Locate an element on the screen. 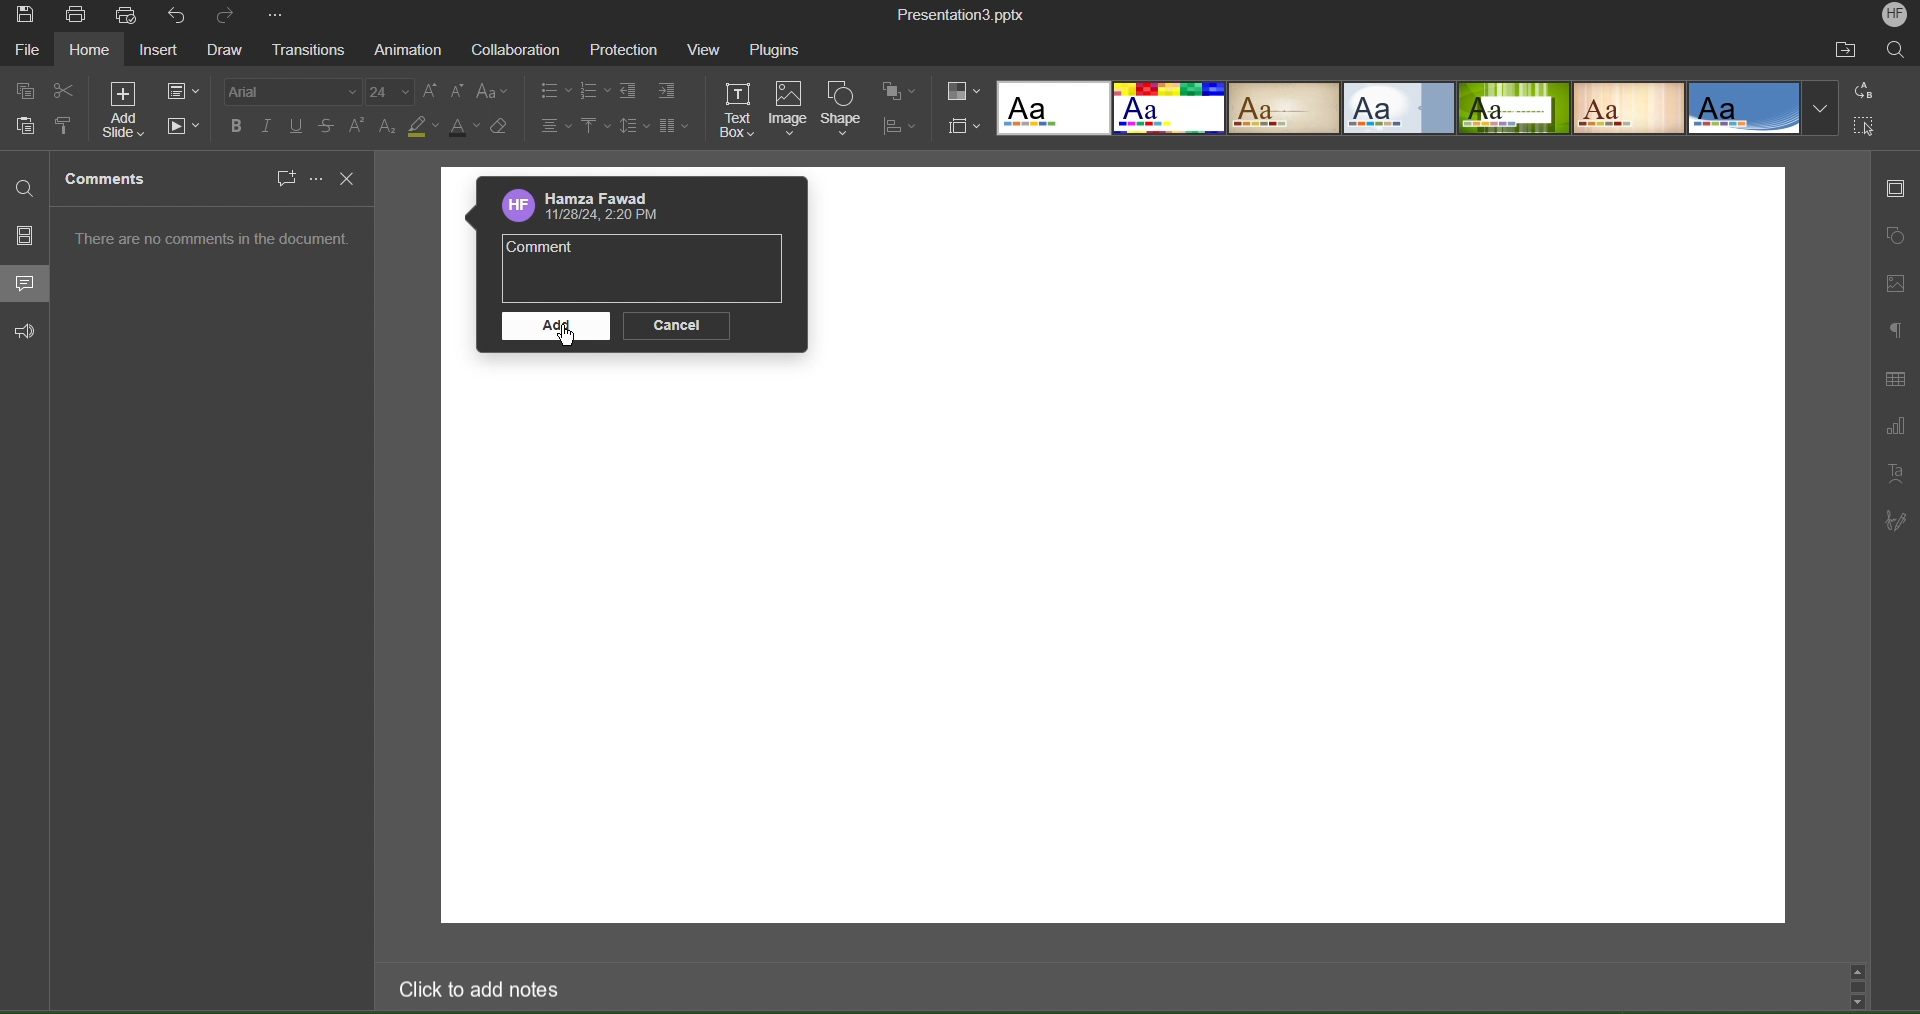 Image resolution: width=1920 pixels, height=1014 pixels. Shape Settings is located at coordinates (1896, 236).